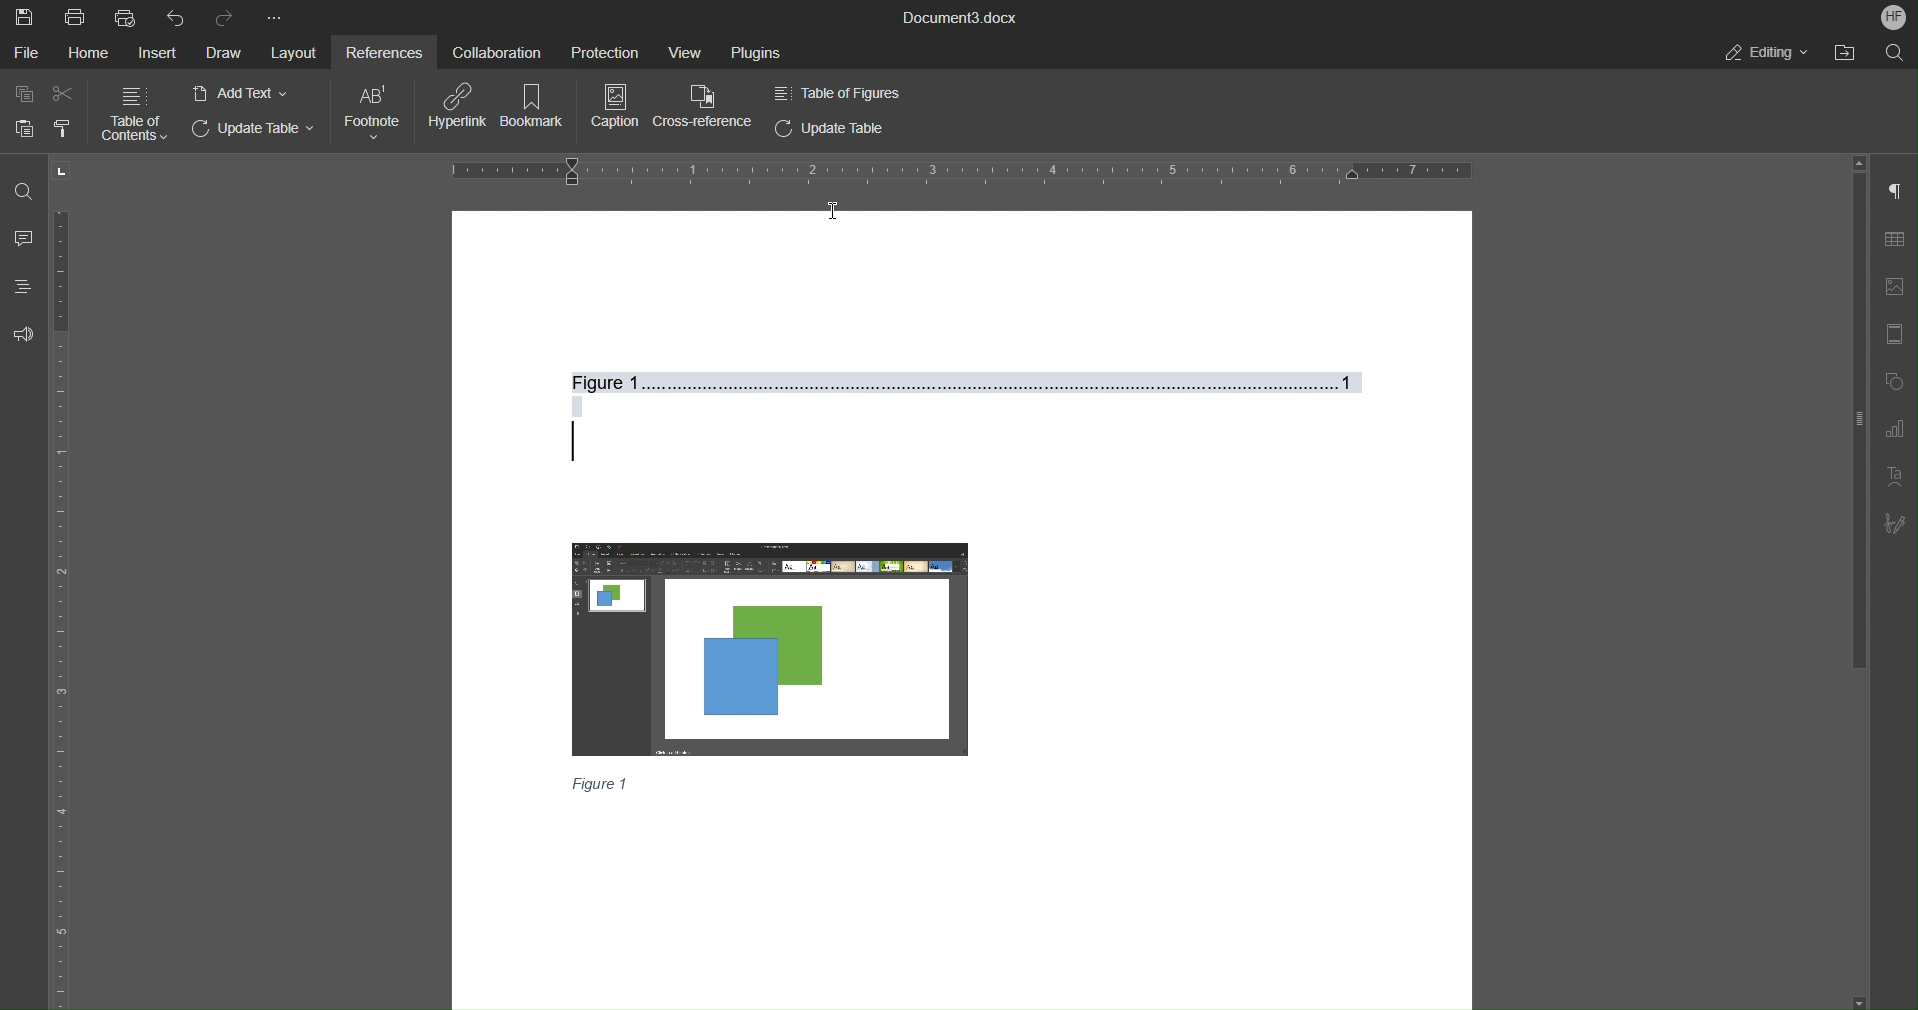  I want to click on More, so click(275, 14).